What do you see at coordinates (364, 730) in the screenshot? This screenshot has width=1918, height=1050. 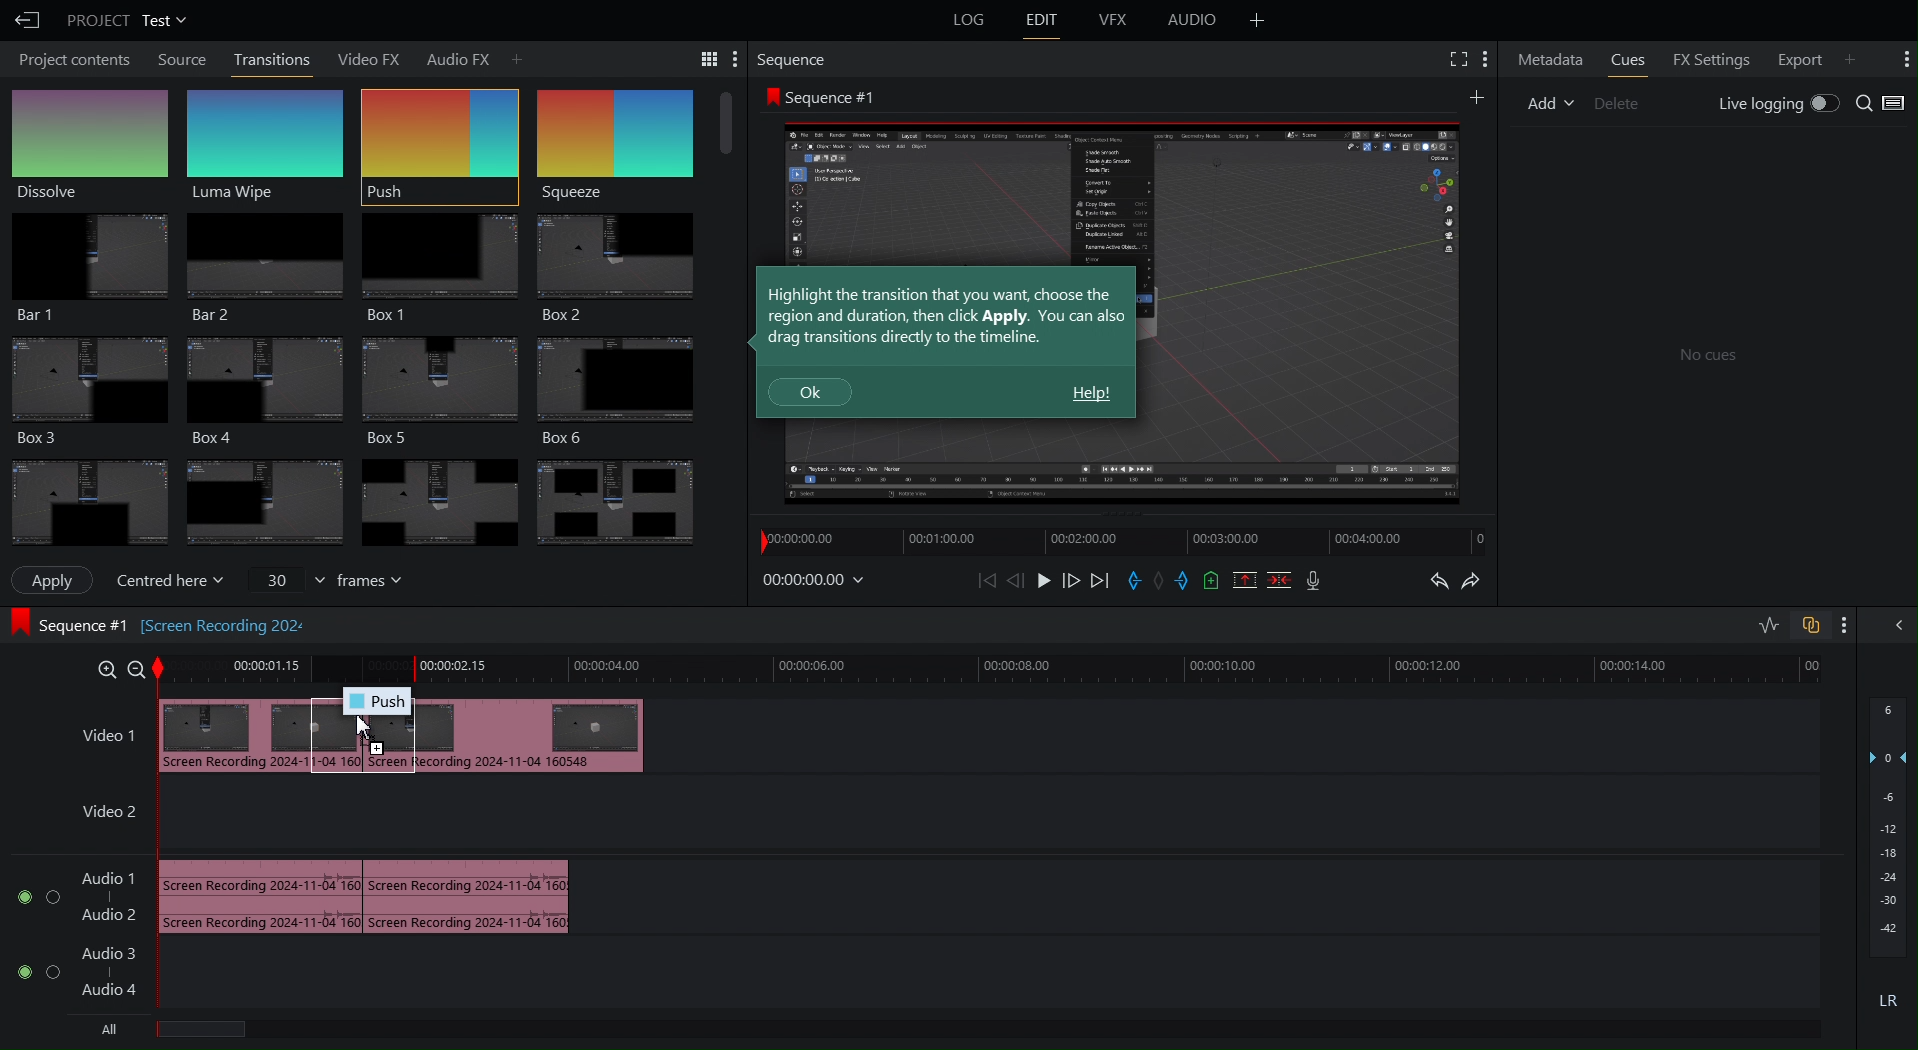 I see `Cursor` at bounding box center [364, 730].